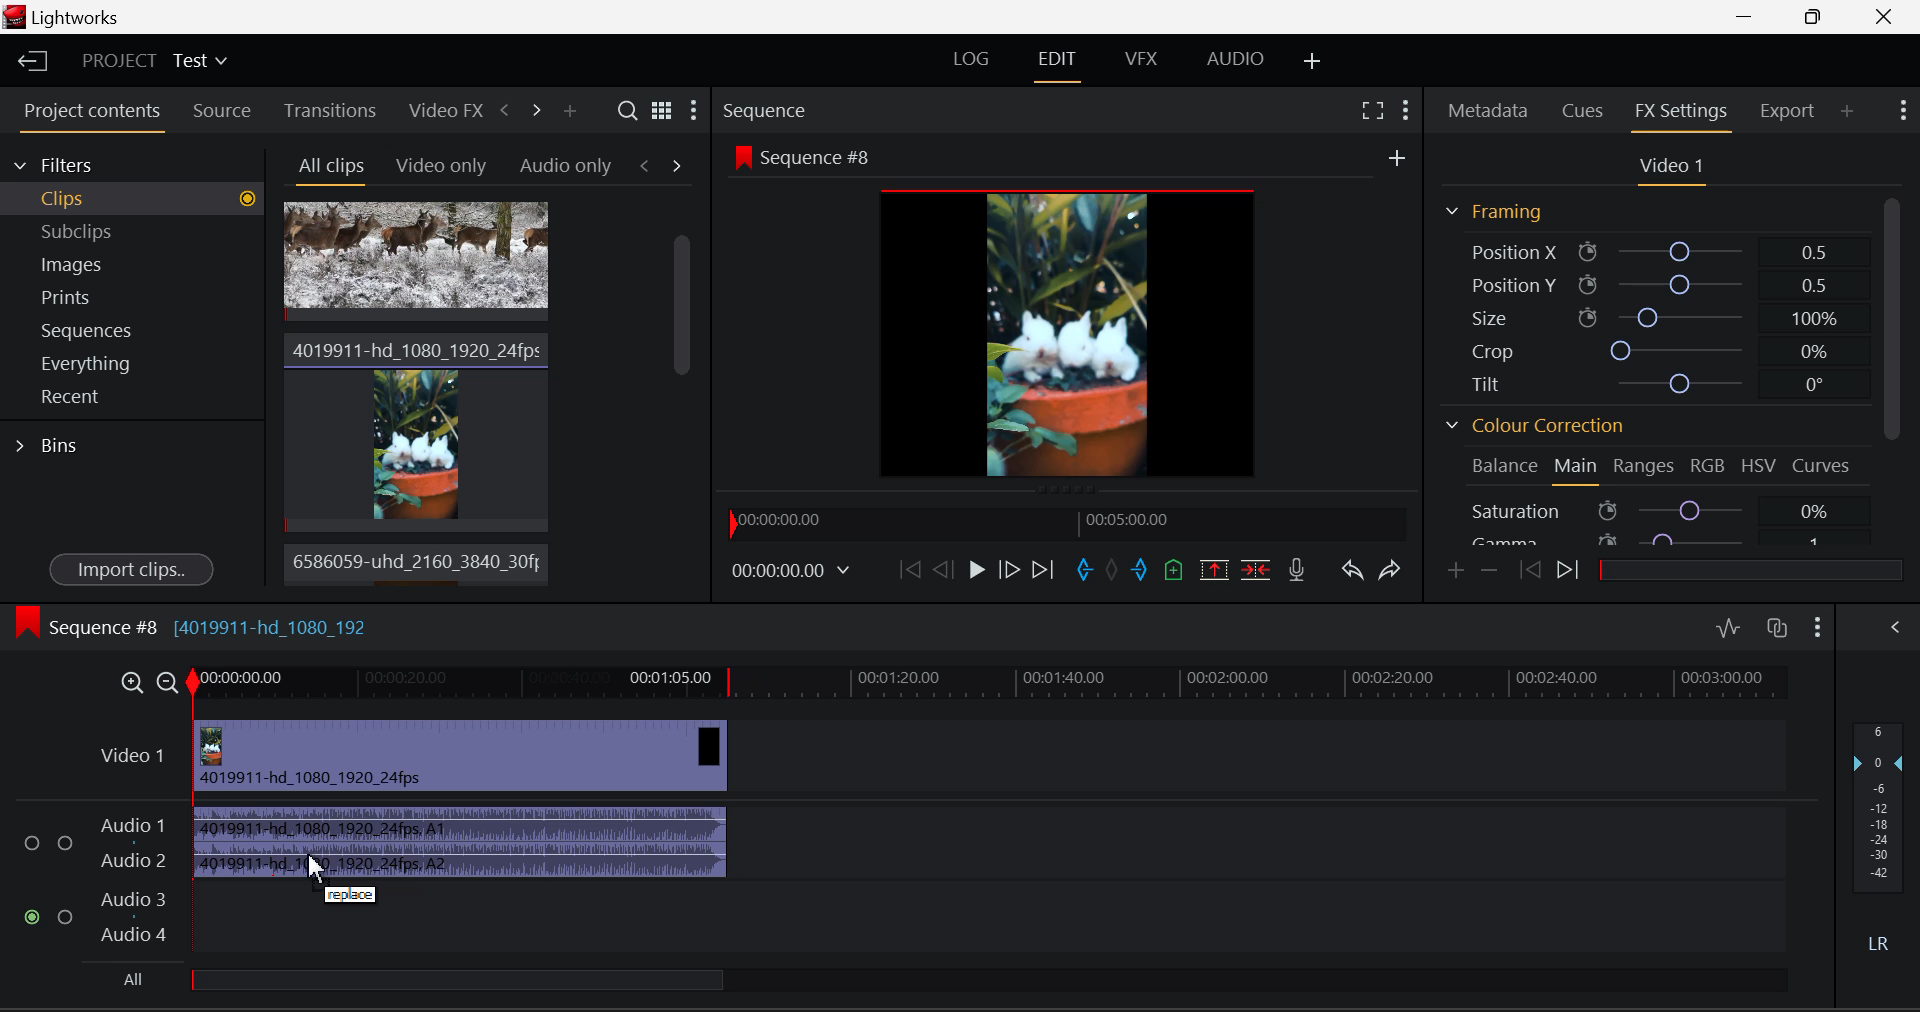 The height and width of the screenshot is (1012, 1920). What do you see at coordinates (1044, 572) in the screenshot?
I see `To End` at bounding box center [1044, 572].